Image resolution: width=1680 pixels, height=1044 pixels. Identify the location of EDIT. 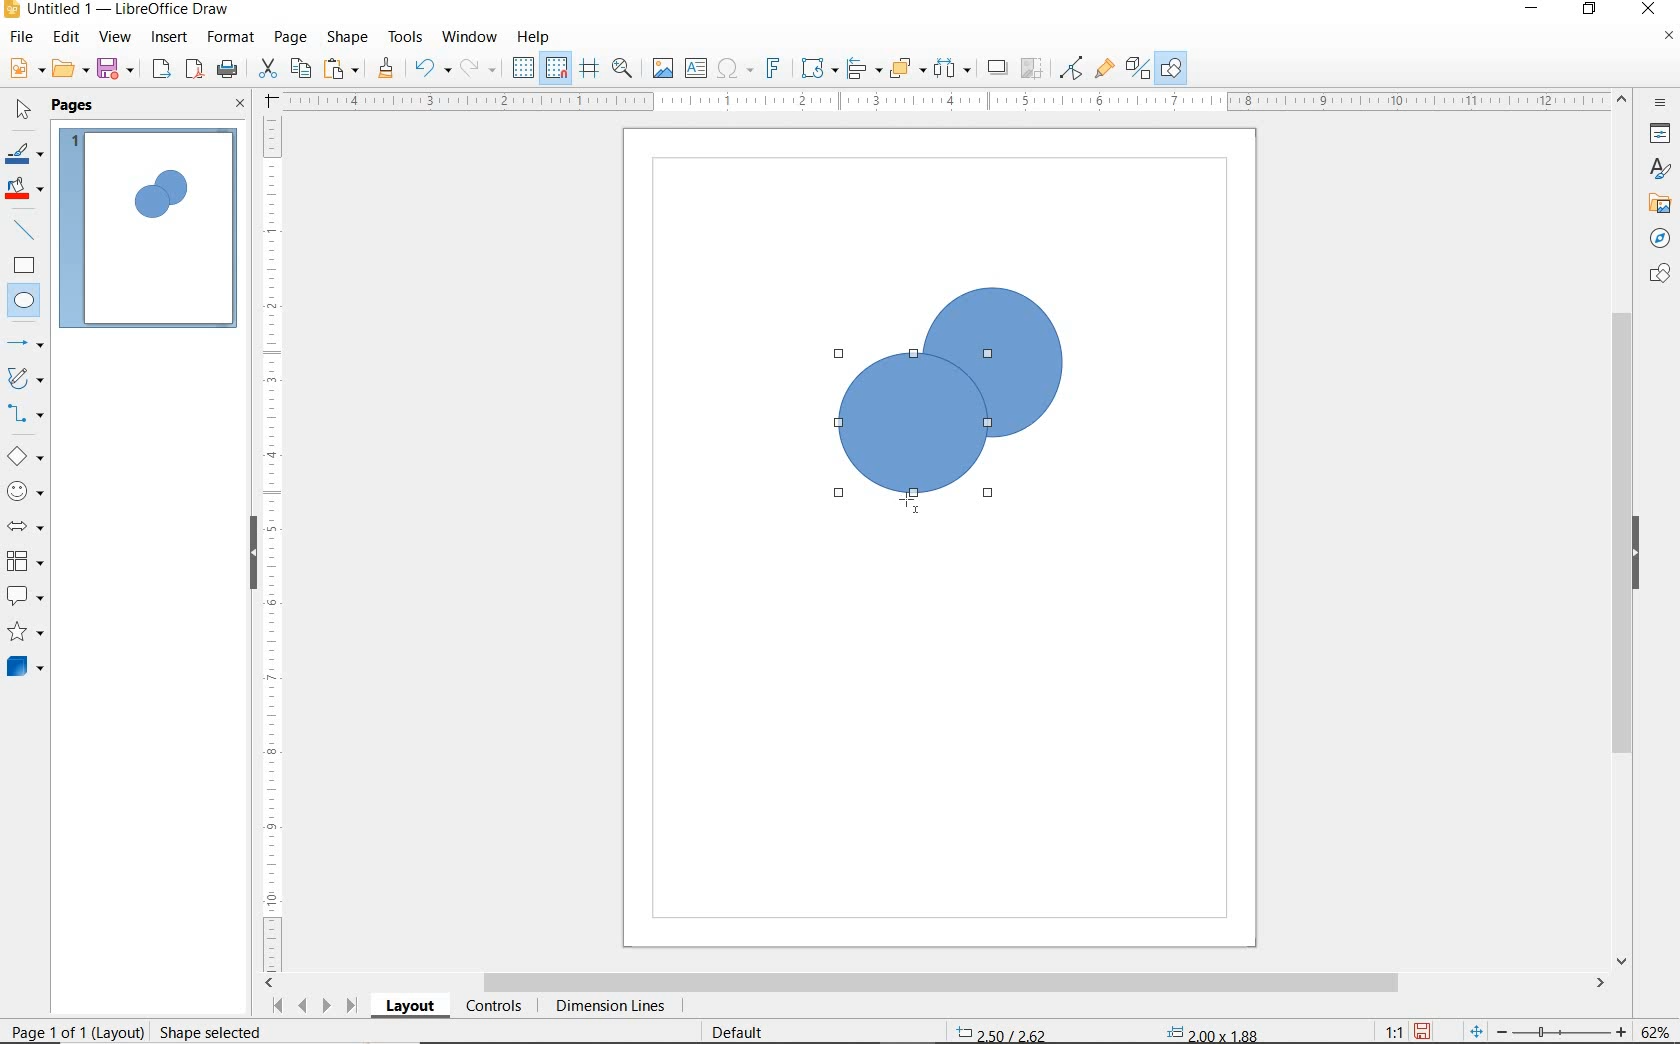
(67, 37).